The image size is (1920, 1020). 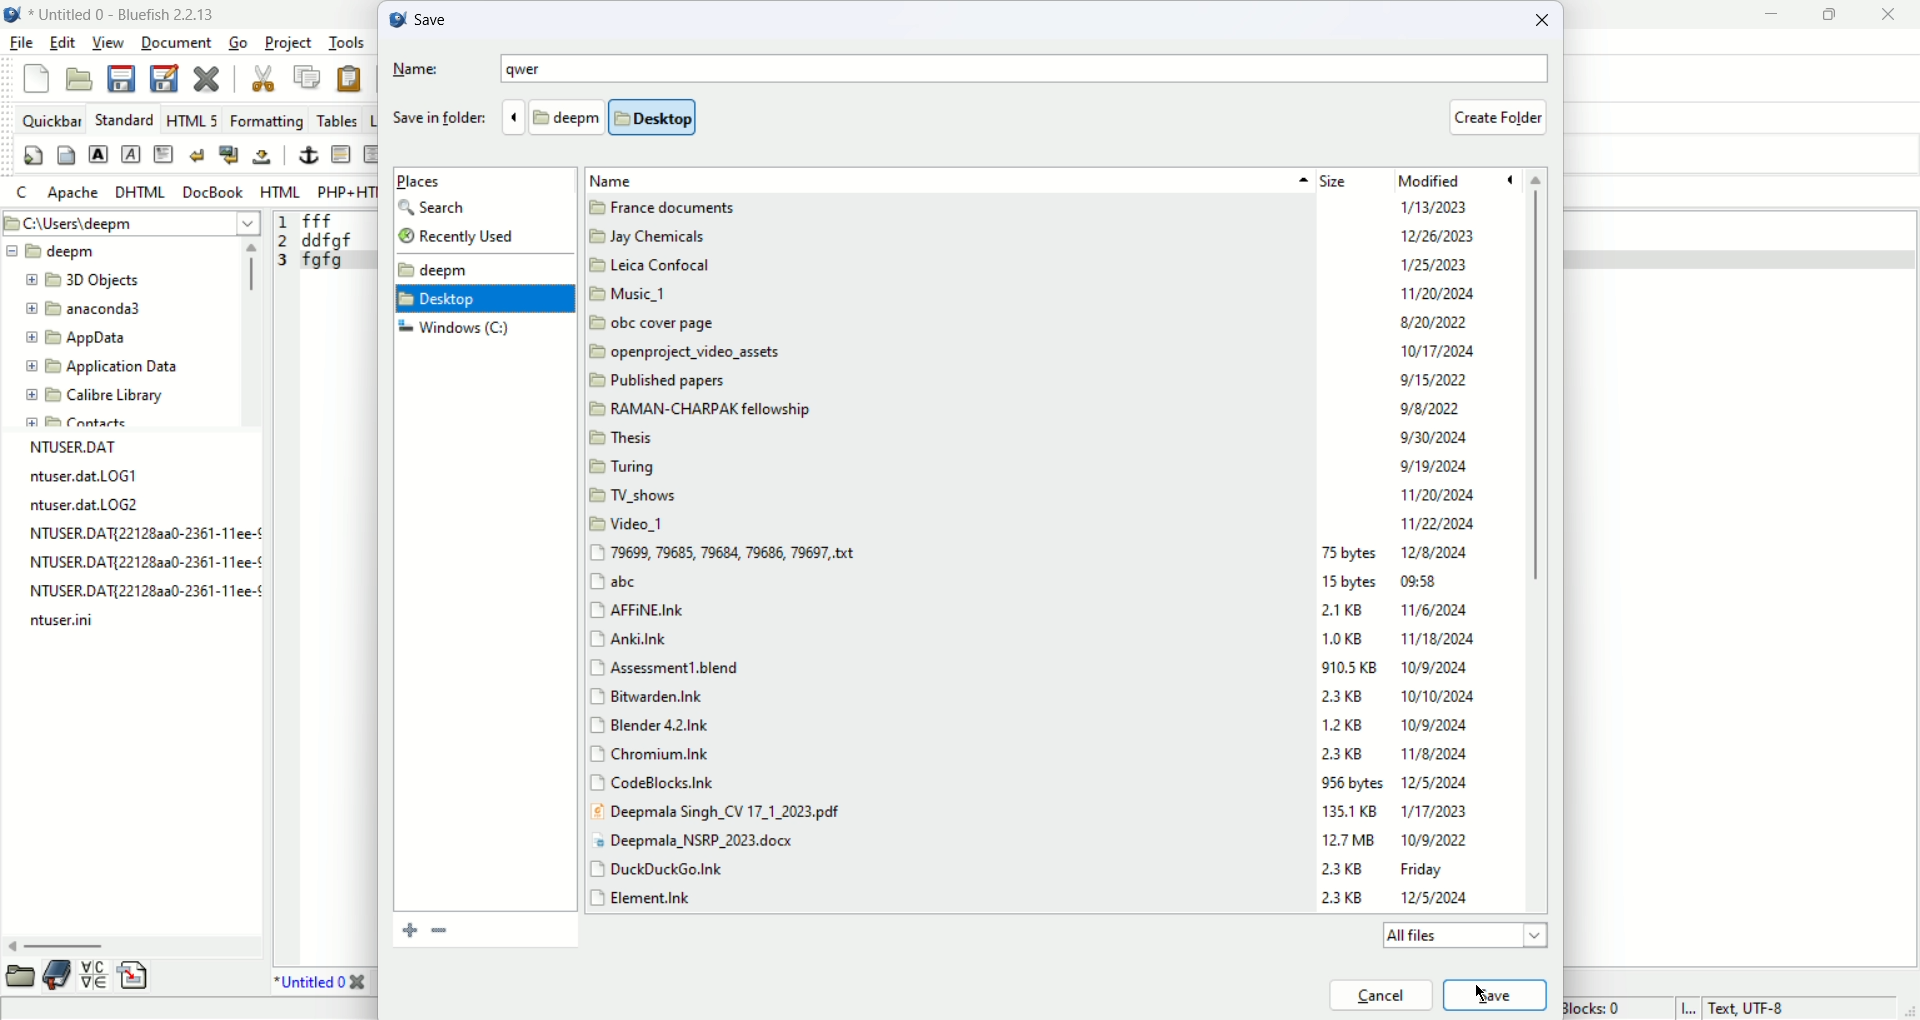 I want to click on copy, so click(x=307, y=75).